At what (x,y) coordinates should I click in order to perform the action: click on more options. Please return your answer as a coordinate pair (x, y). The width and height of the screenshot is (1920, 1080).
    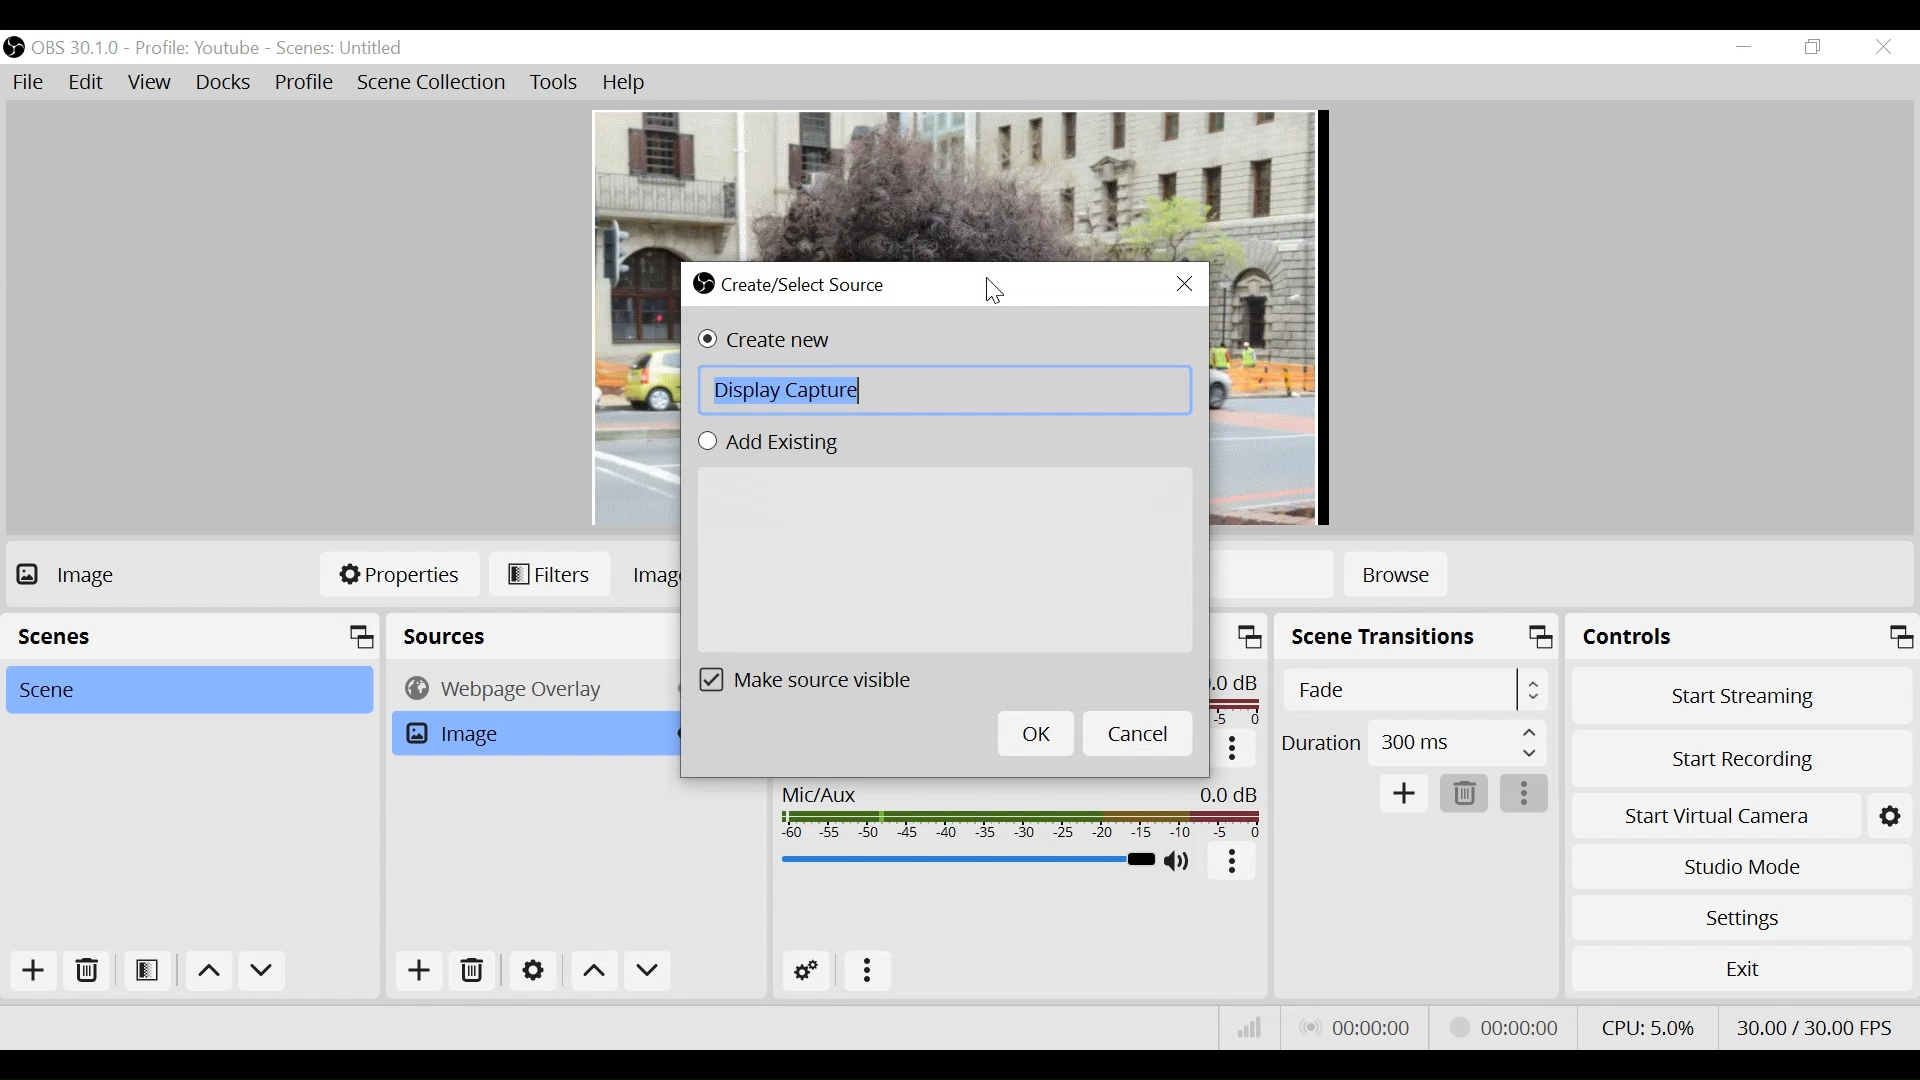
    Looking at the image, I should click on (1525, 794).